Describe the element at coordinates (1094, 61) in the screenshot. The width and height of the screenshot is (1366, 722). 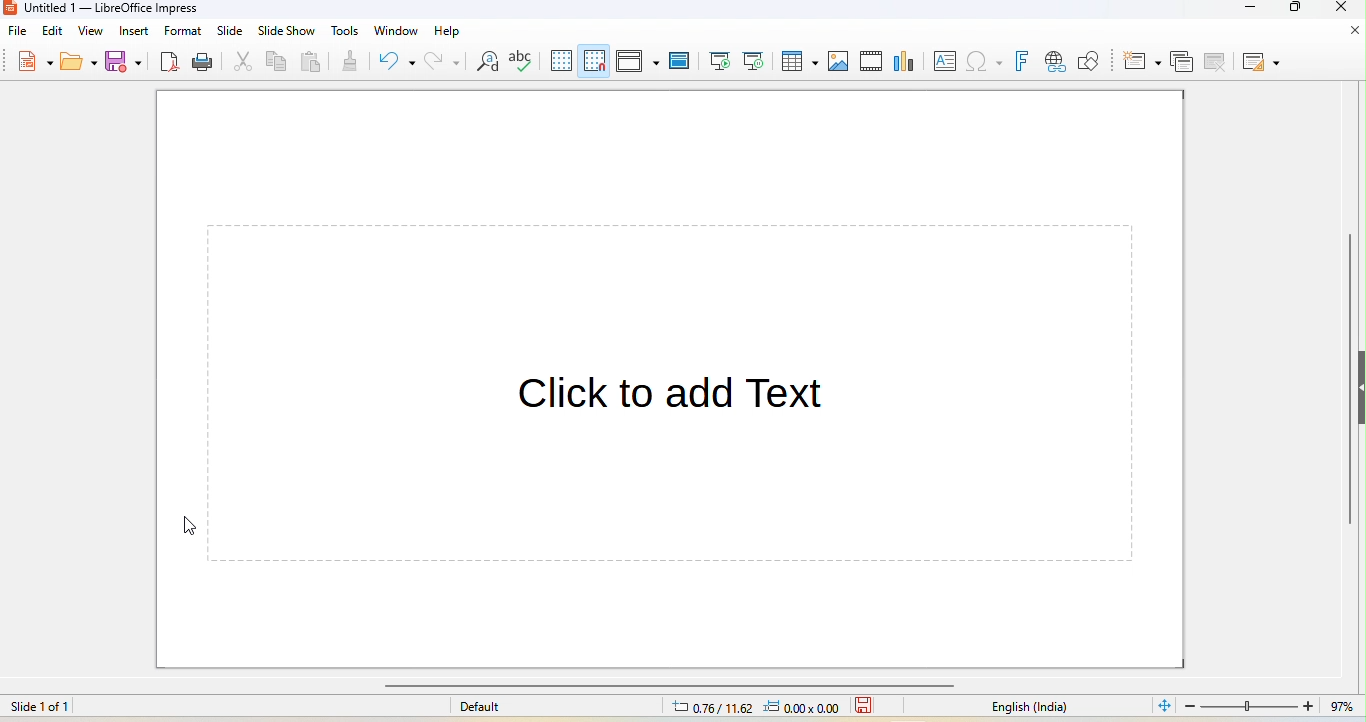
I see `show draw functions` at that location.